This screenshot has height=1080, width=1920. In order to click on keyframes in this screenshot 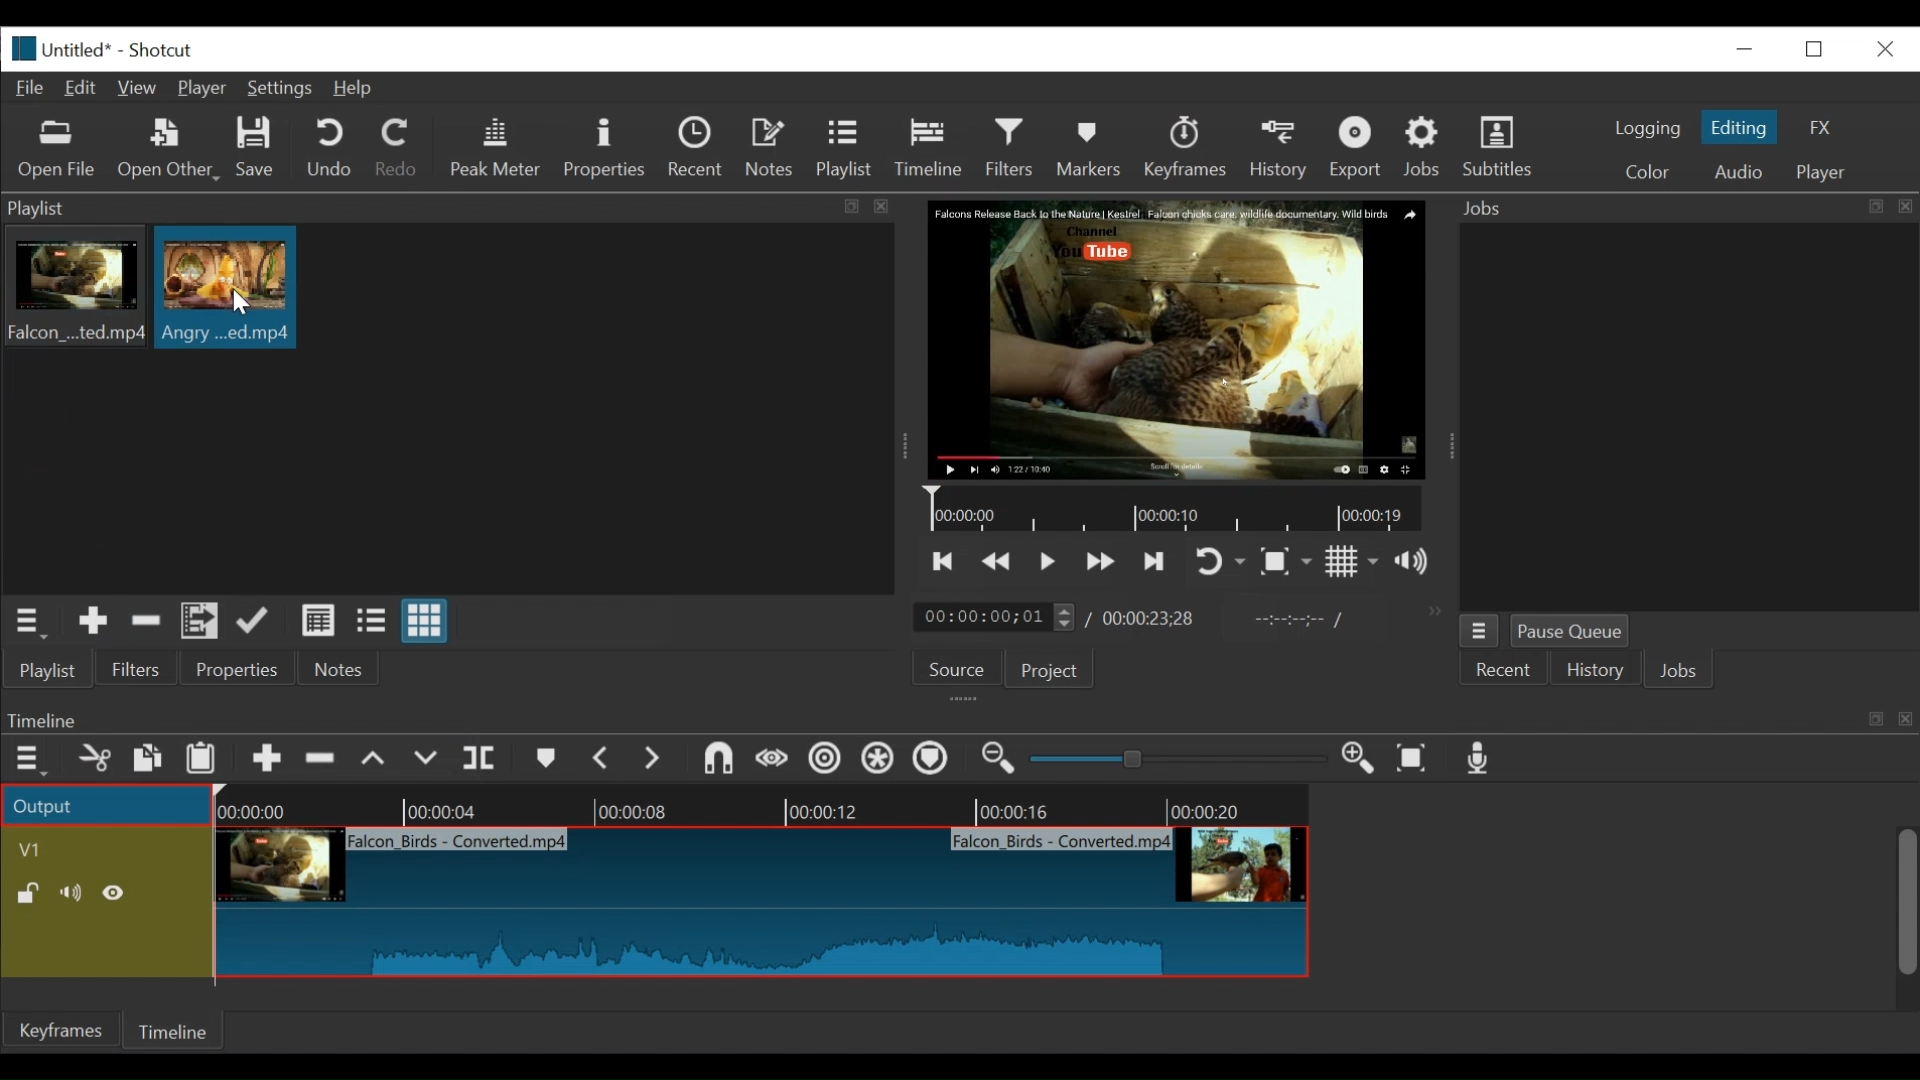, I will do `click(1187, 150)`.